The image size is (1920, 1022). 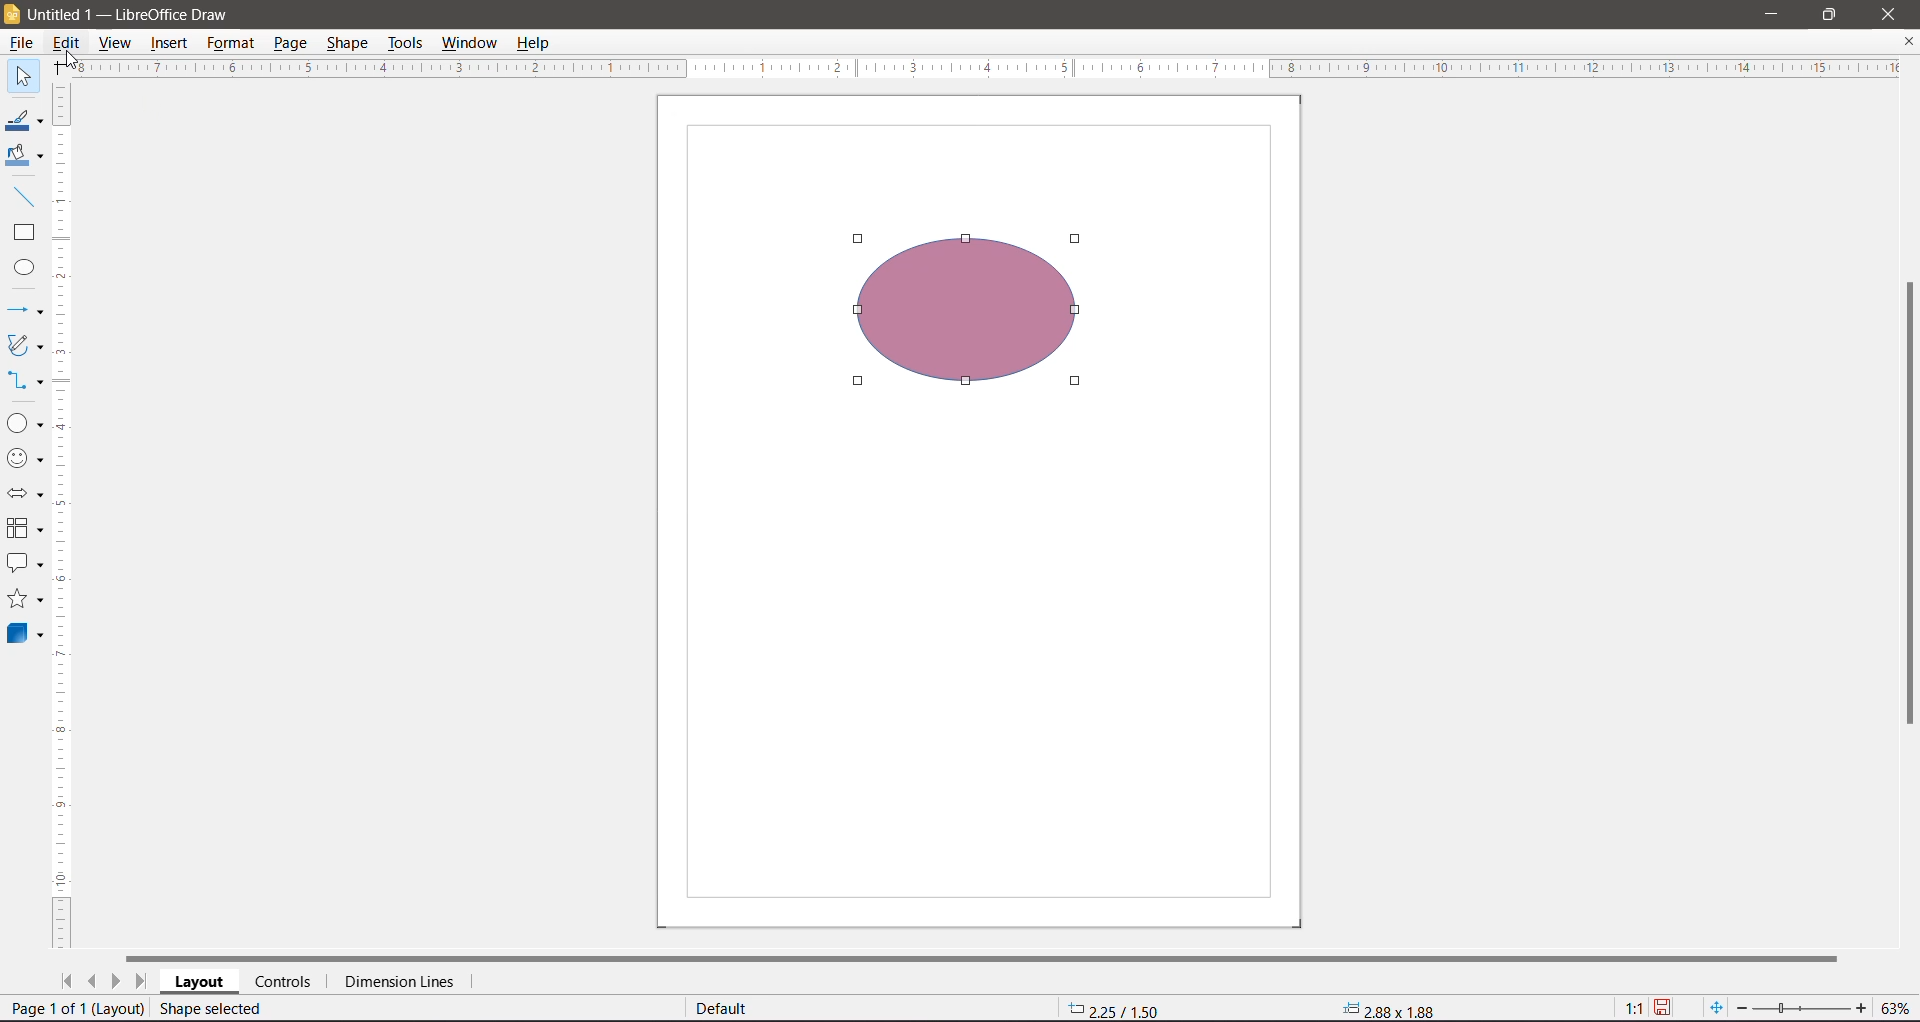 I want to click on View, so click(x=117, y=42).